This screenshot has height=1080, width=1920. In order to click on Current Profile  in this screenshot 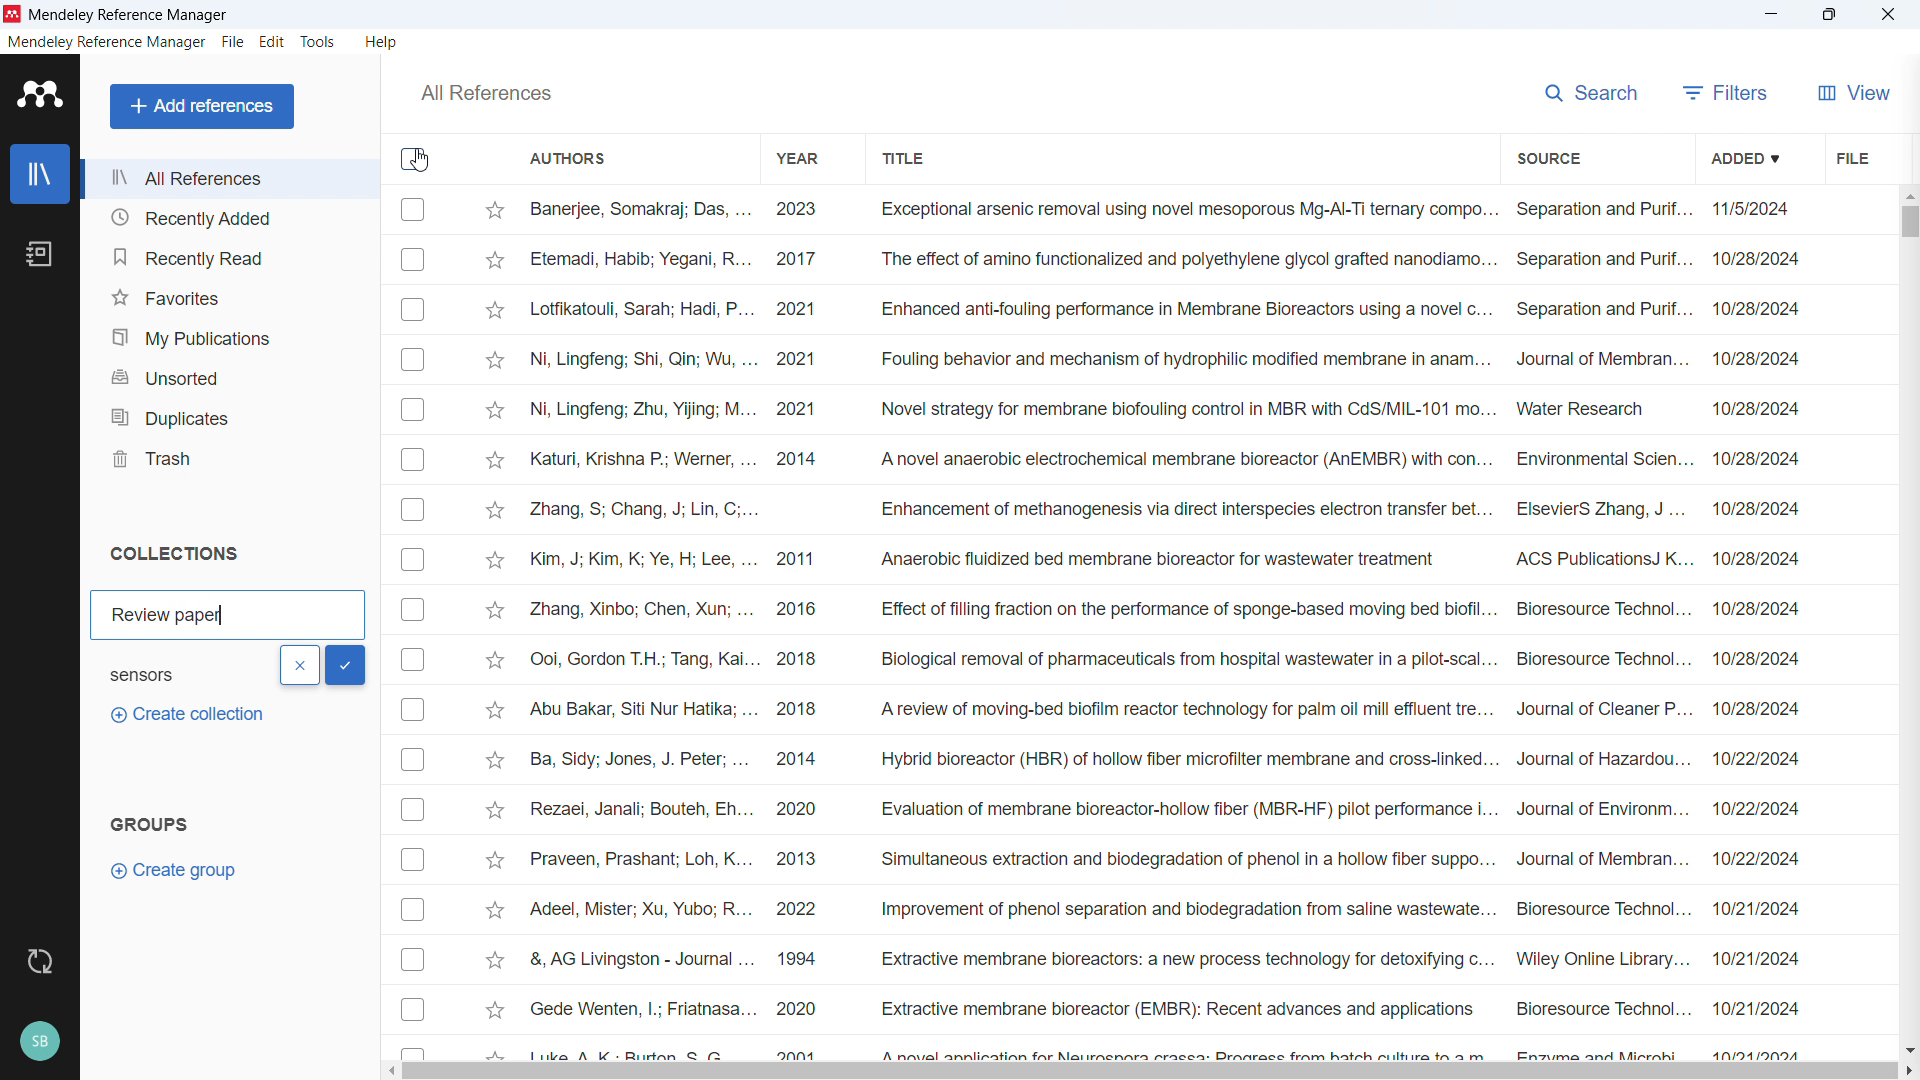, I will do `click(41, 1042)`.